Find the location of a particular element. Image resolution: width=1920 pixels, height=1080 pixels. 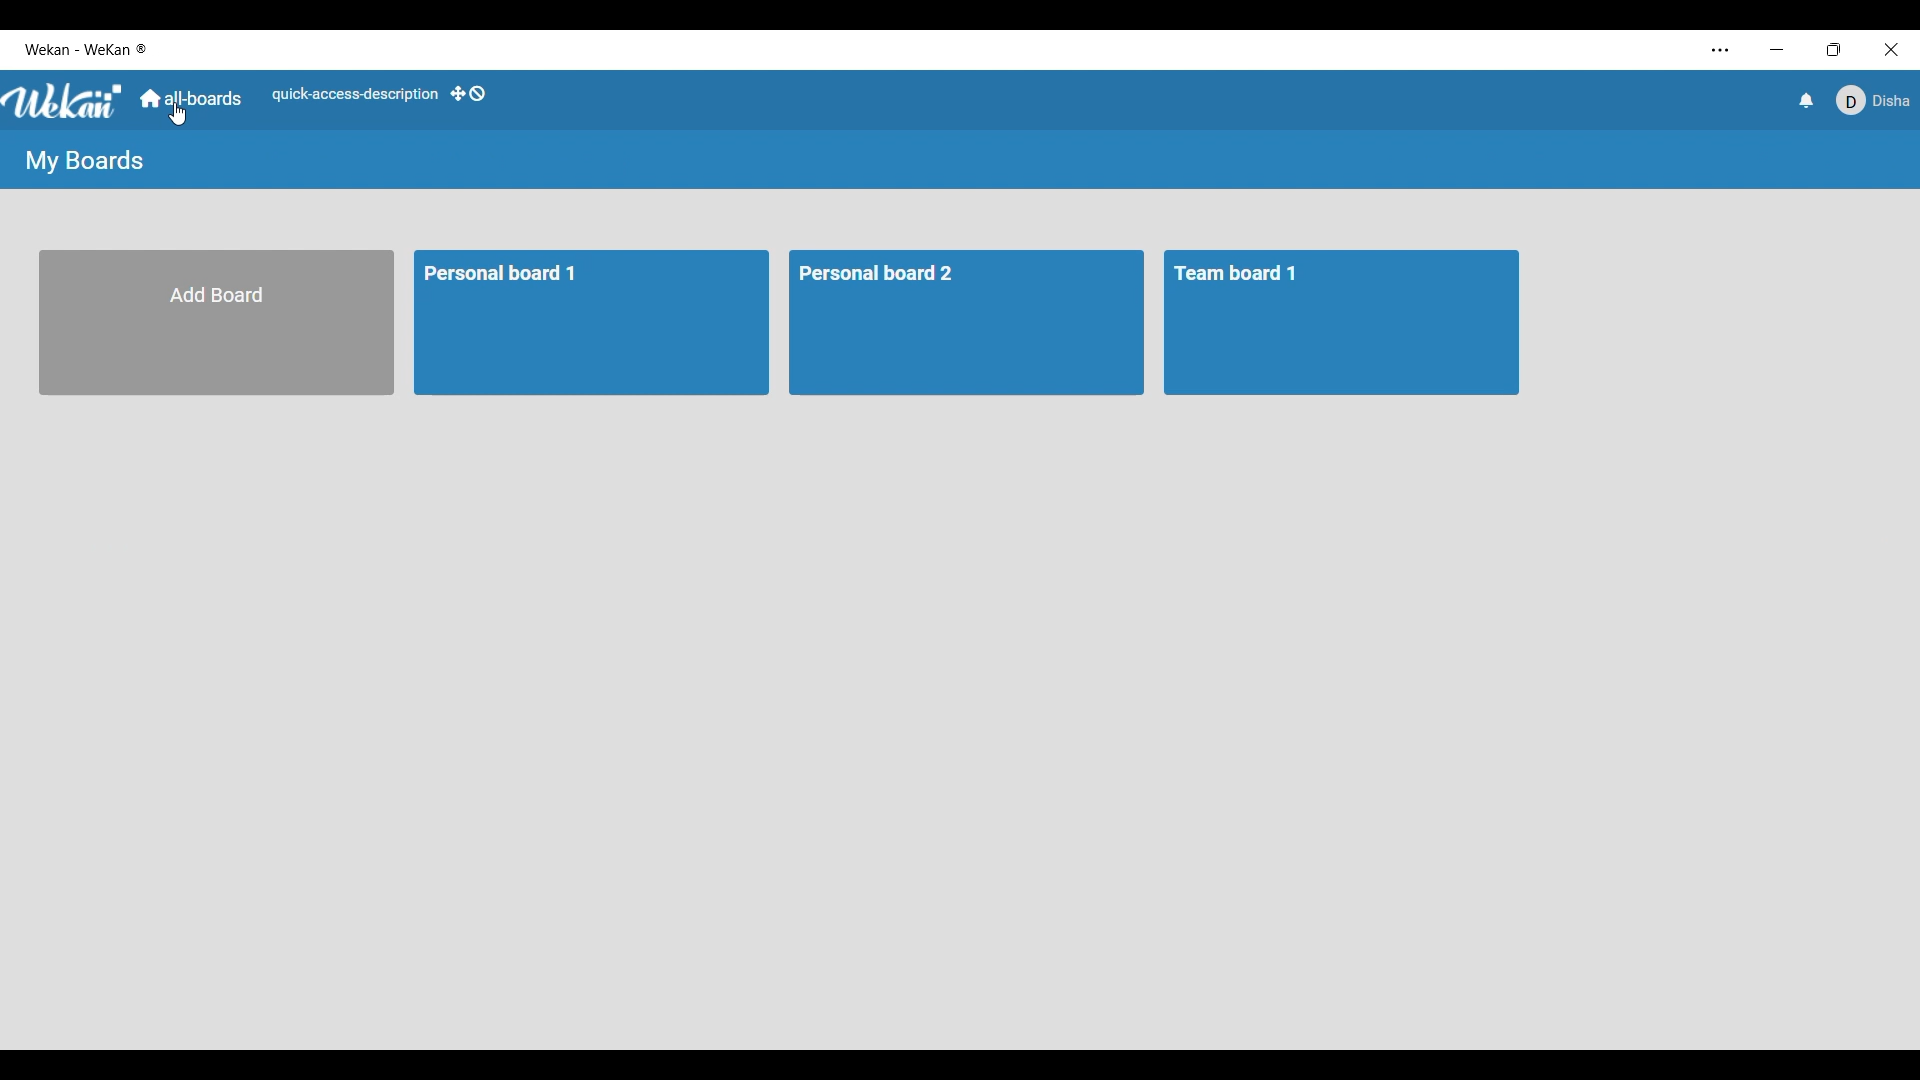

Main dashboard is located at coordinates (191, 98).